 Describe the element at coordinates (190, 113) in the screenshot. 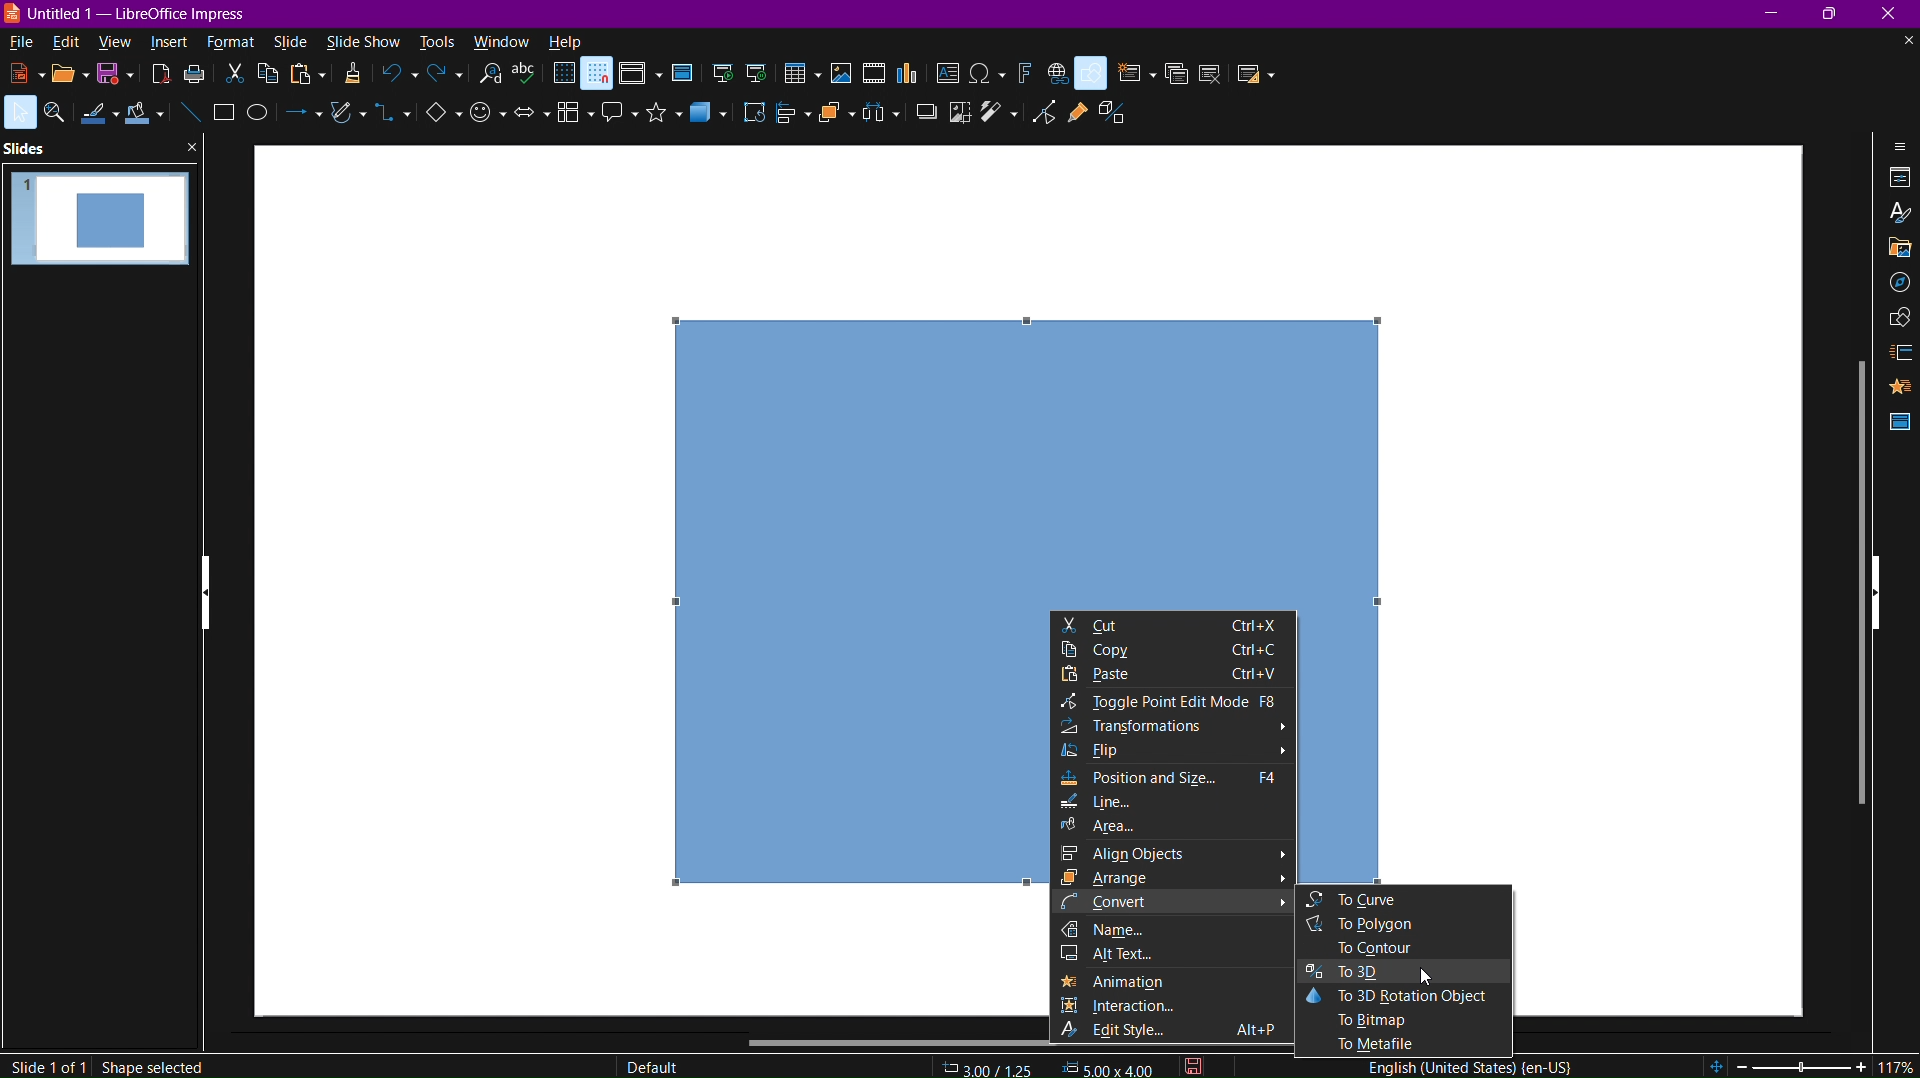

I see `Line` at that location.